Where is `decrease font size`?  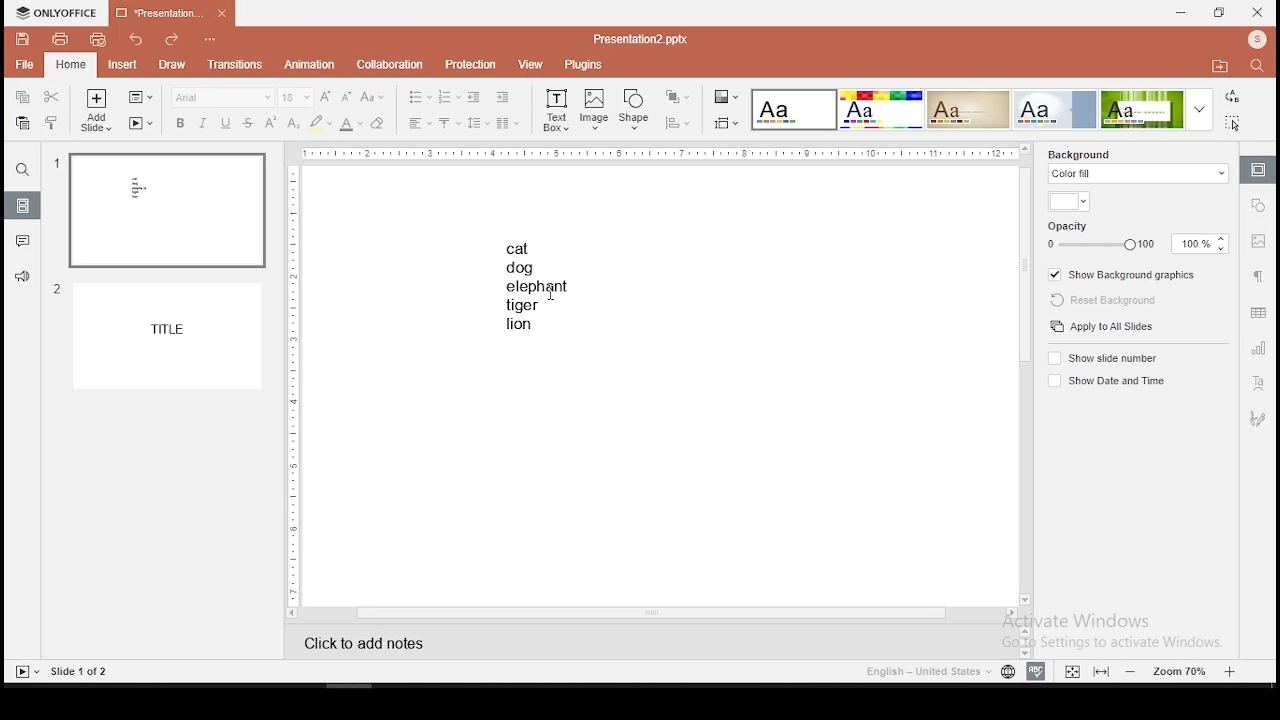 decrease font size is located at coordinates (348, 97).